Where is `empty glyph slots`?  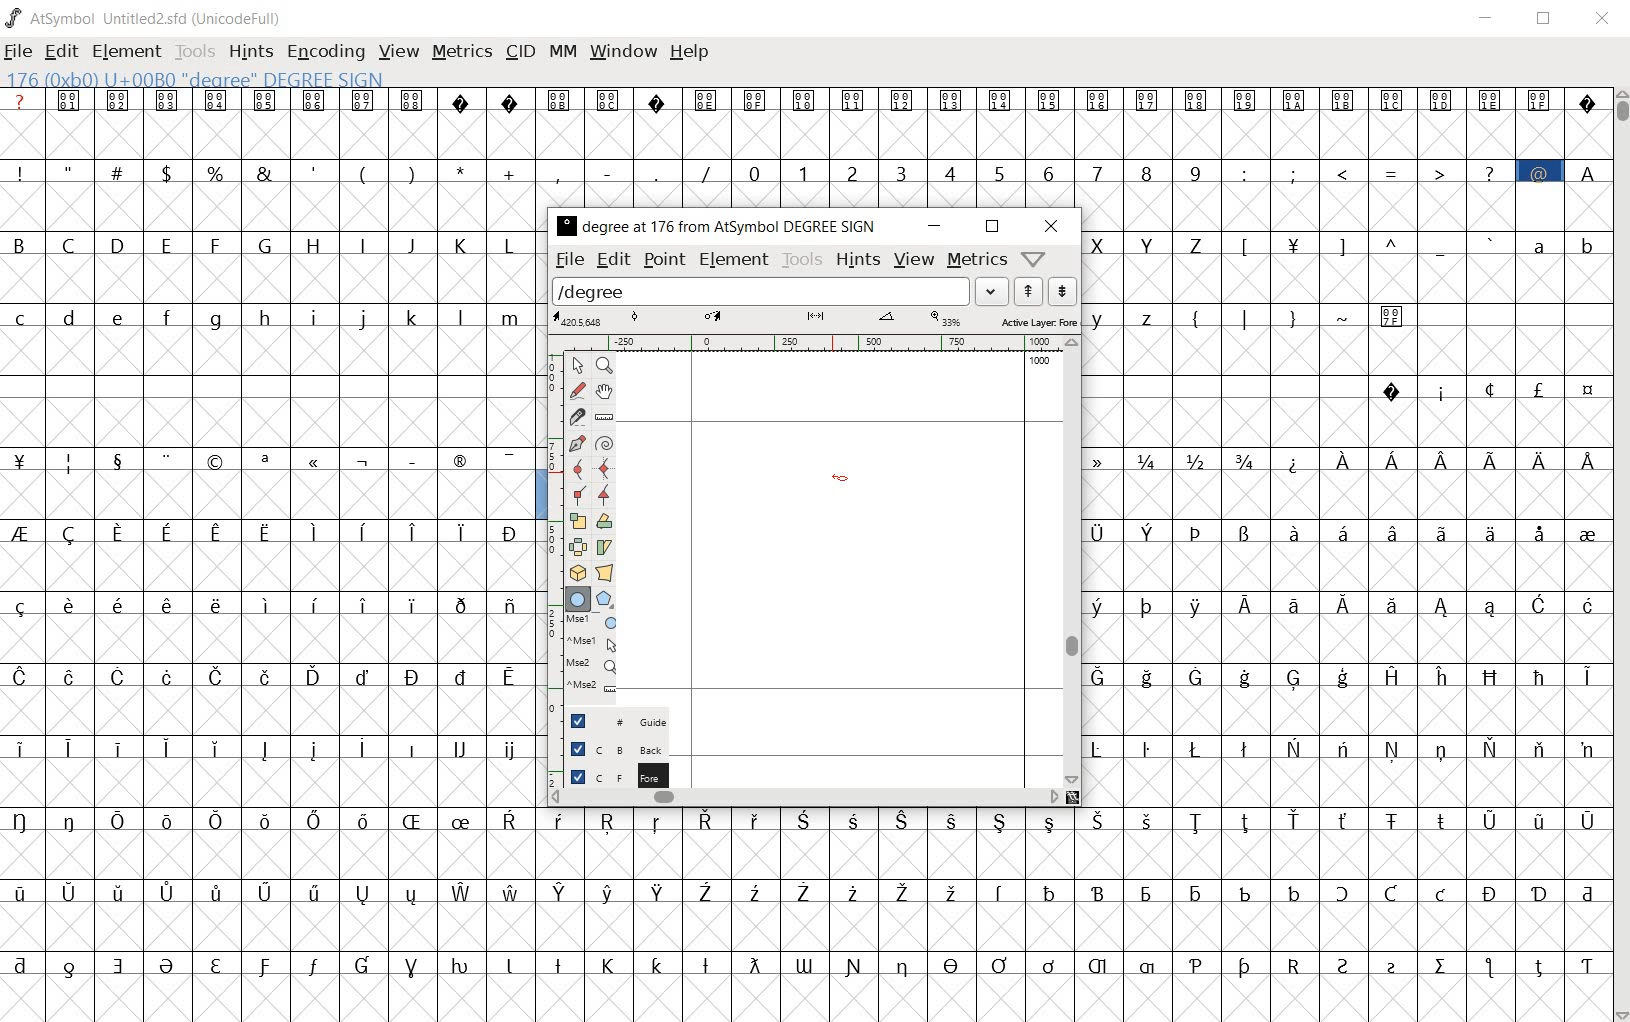
empty glyph slots is located at coordinates (803, 134).